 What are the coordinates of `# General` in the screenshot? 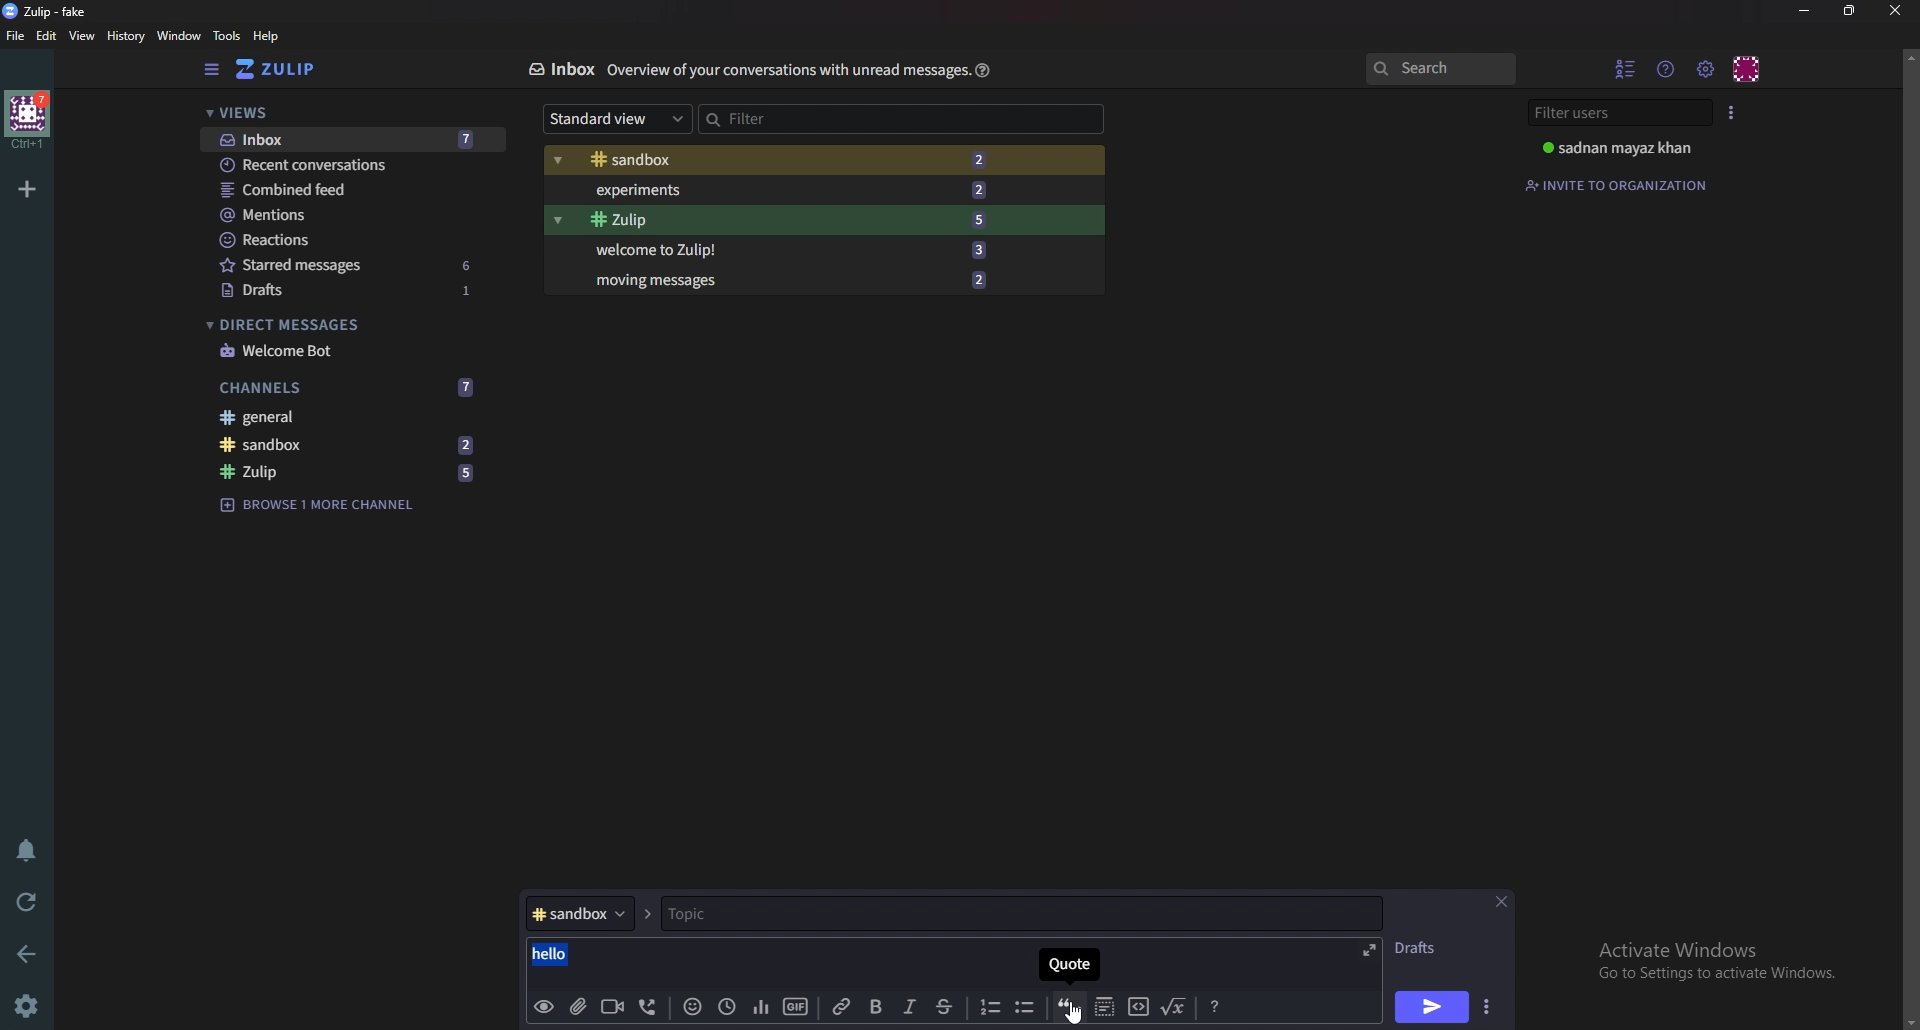 It's located at (353, 417).